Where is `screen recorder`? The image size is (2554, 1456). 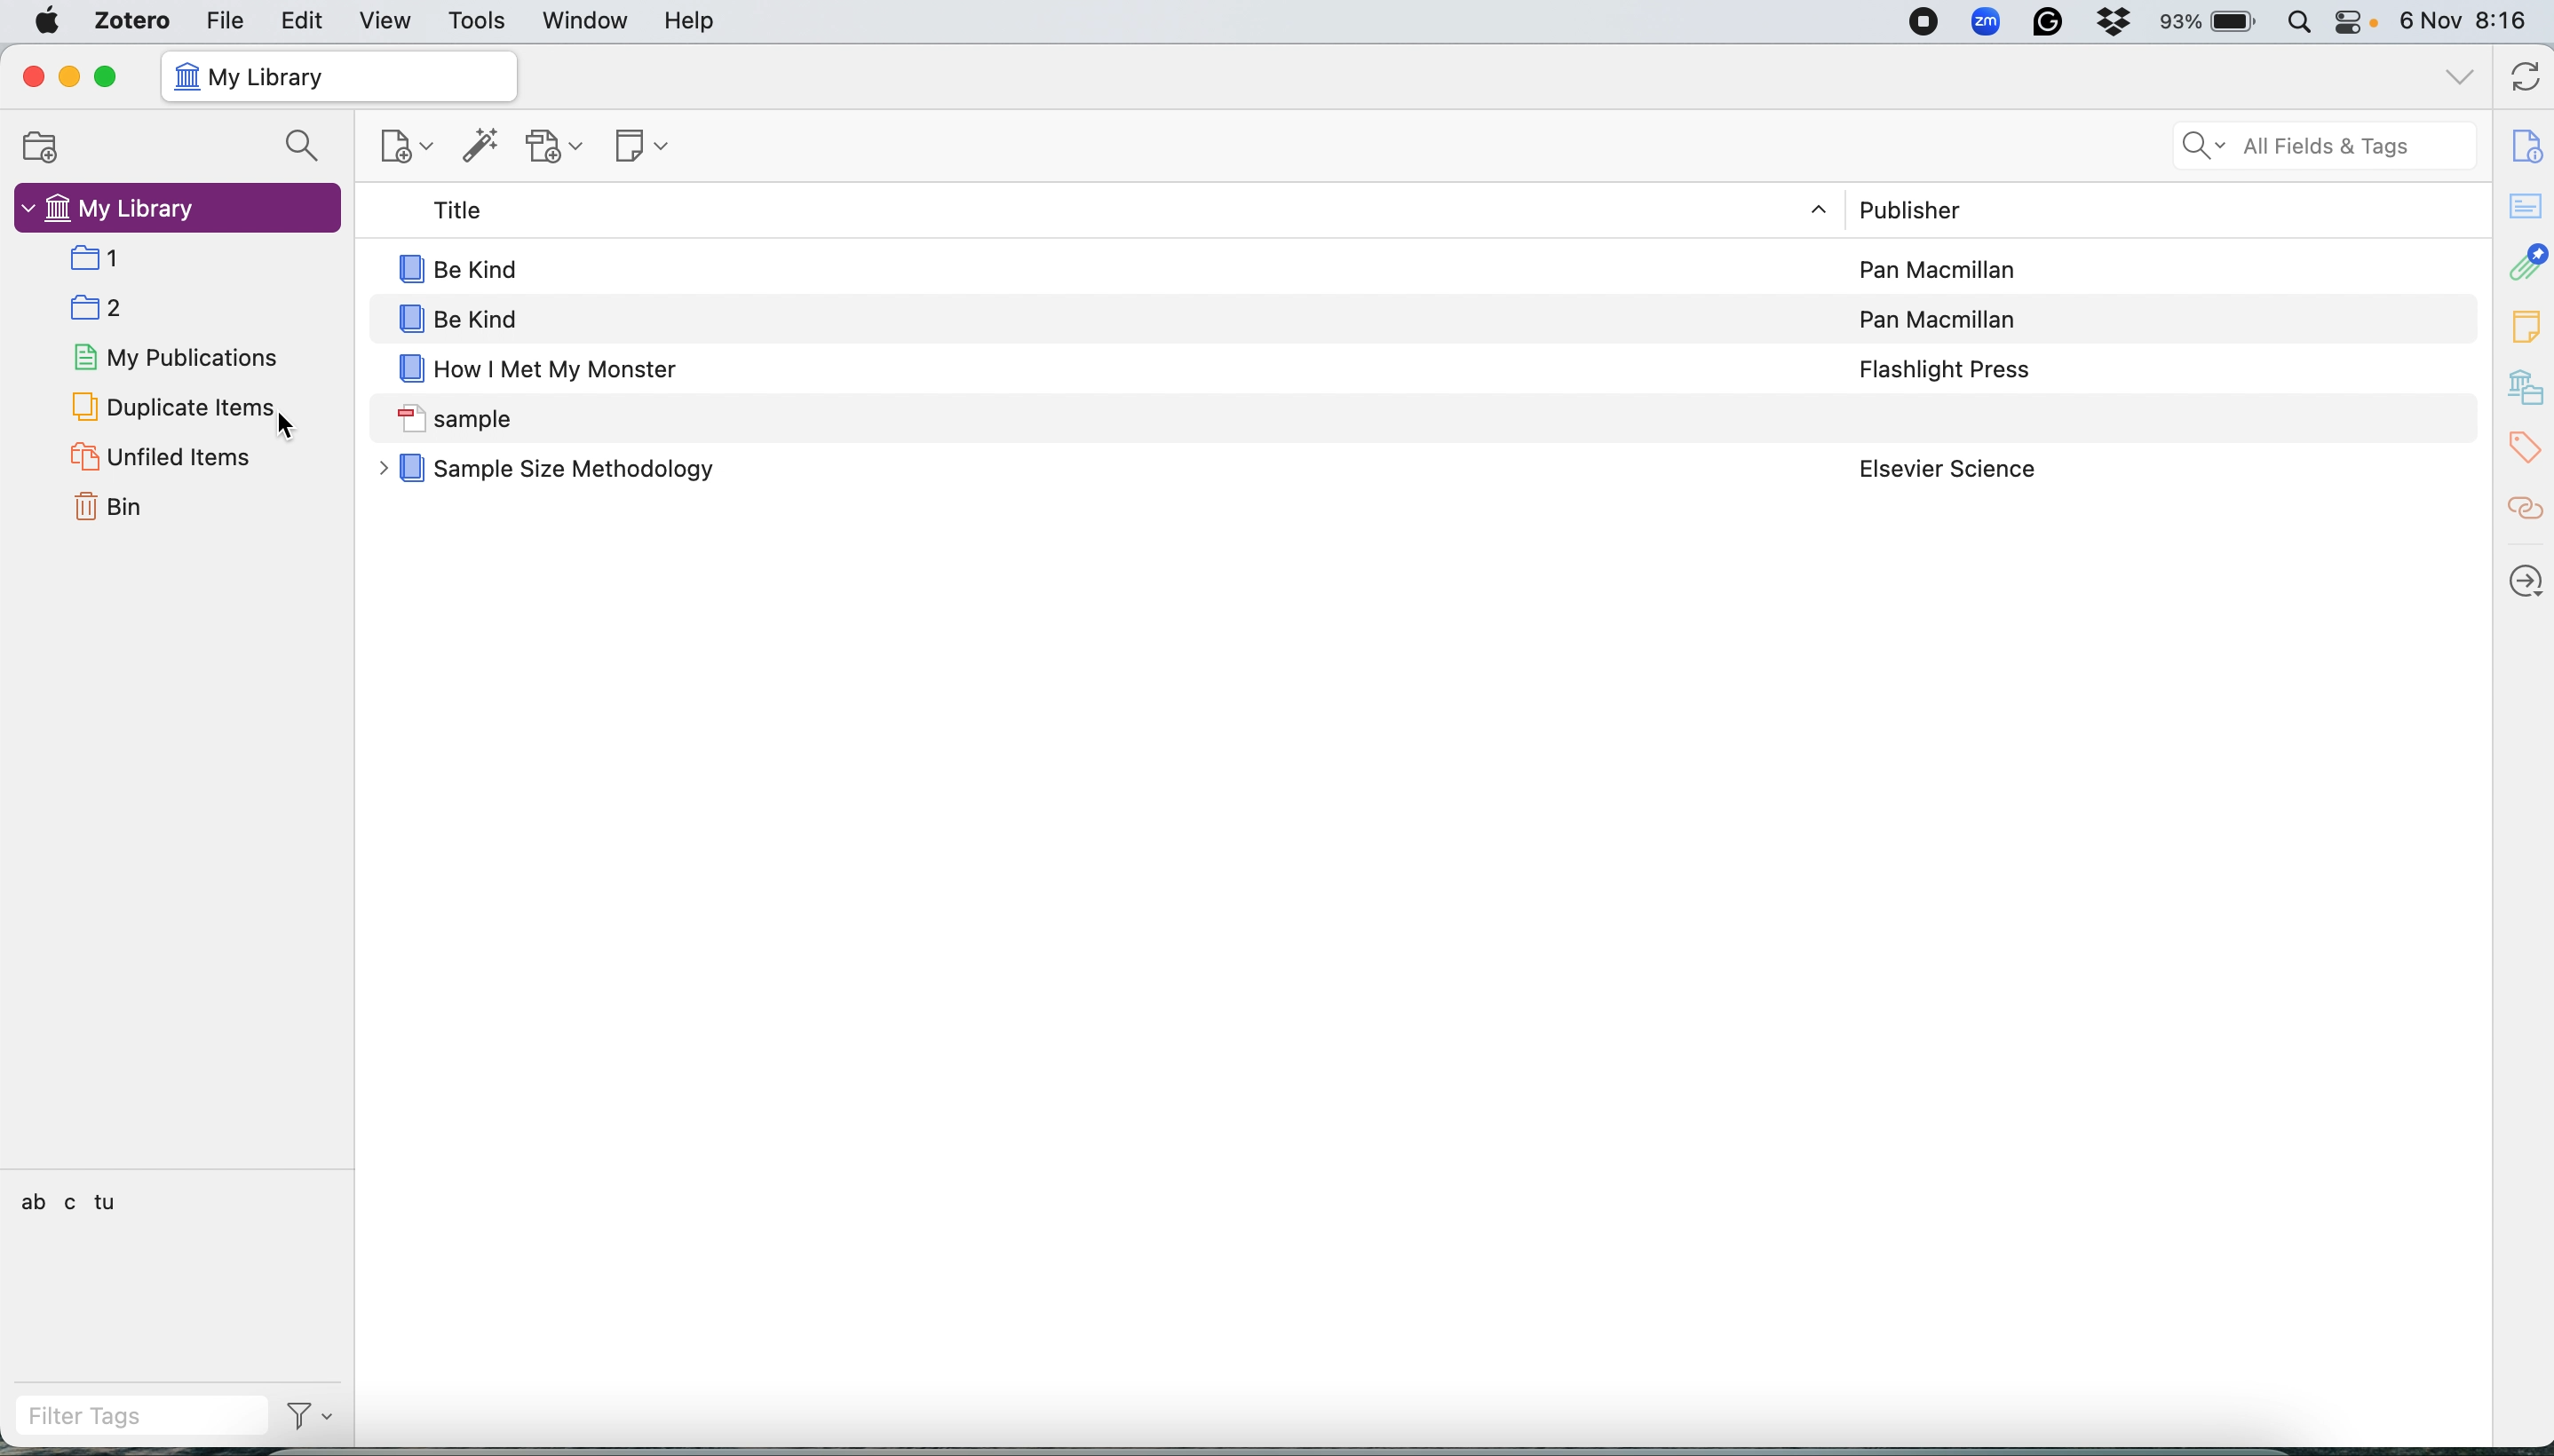
screen recorder is located at coordinates (1926, 23).